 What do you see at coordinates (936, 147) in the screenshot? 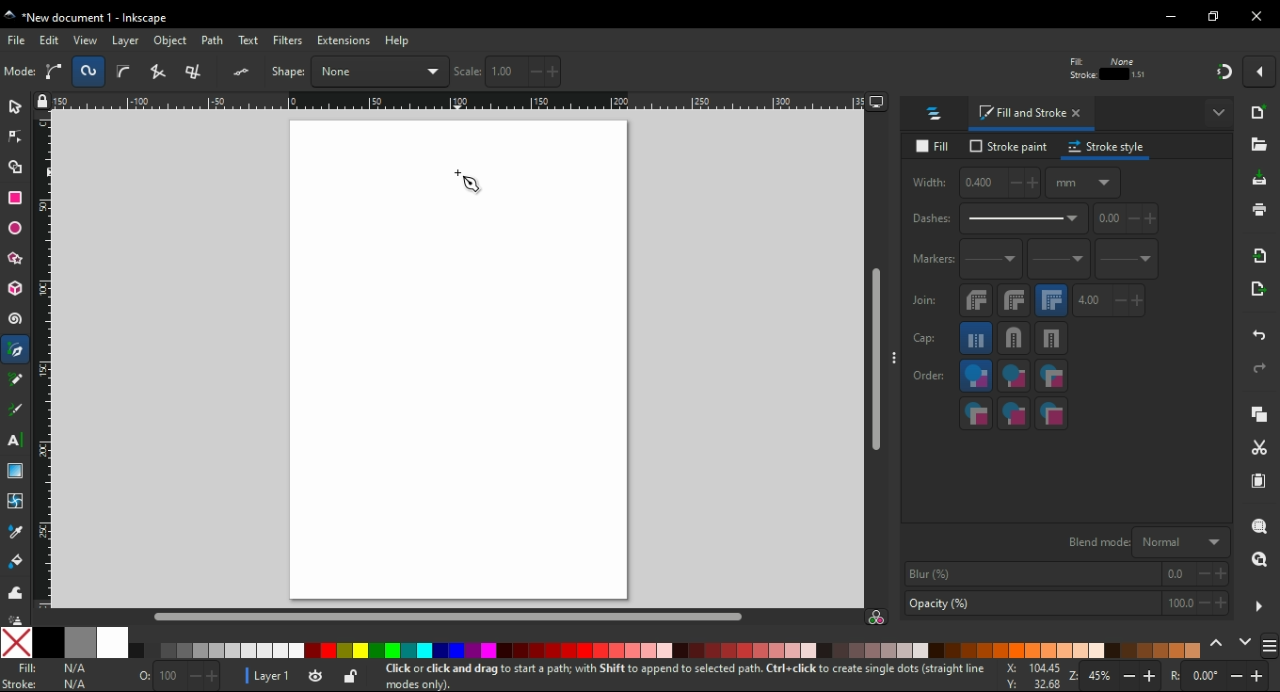
I see `fill` at bounding box center [936, 147].